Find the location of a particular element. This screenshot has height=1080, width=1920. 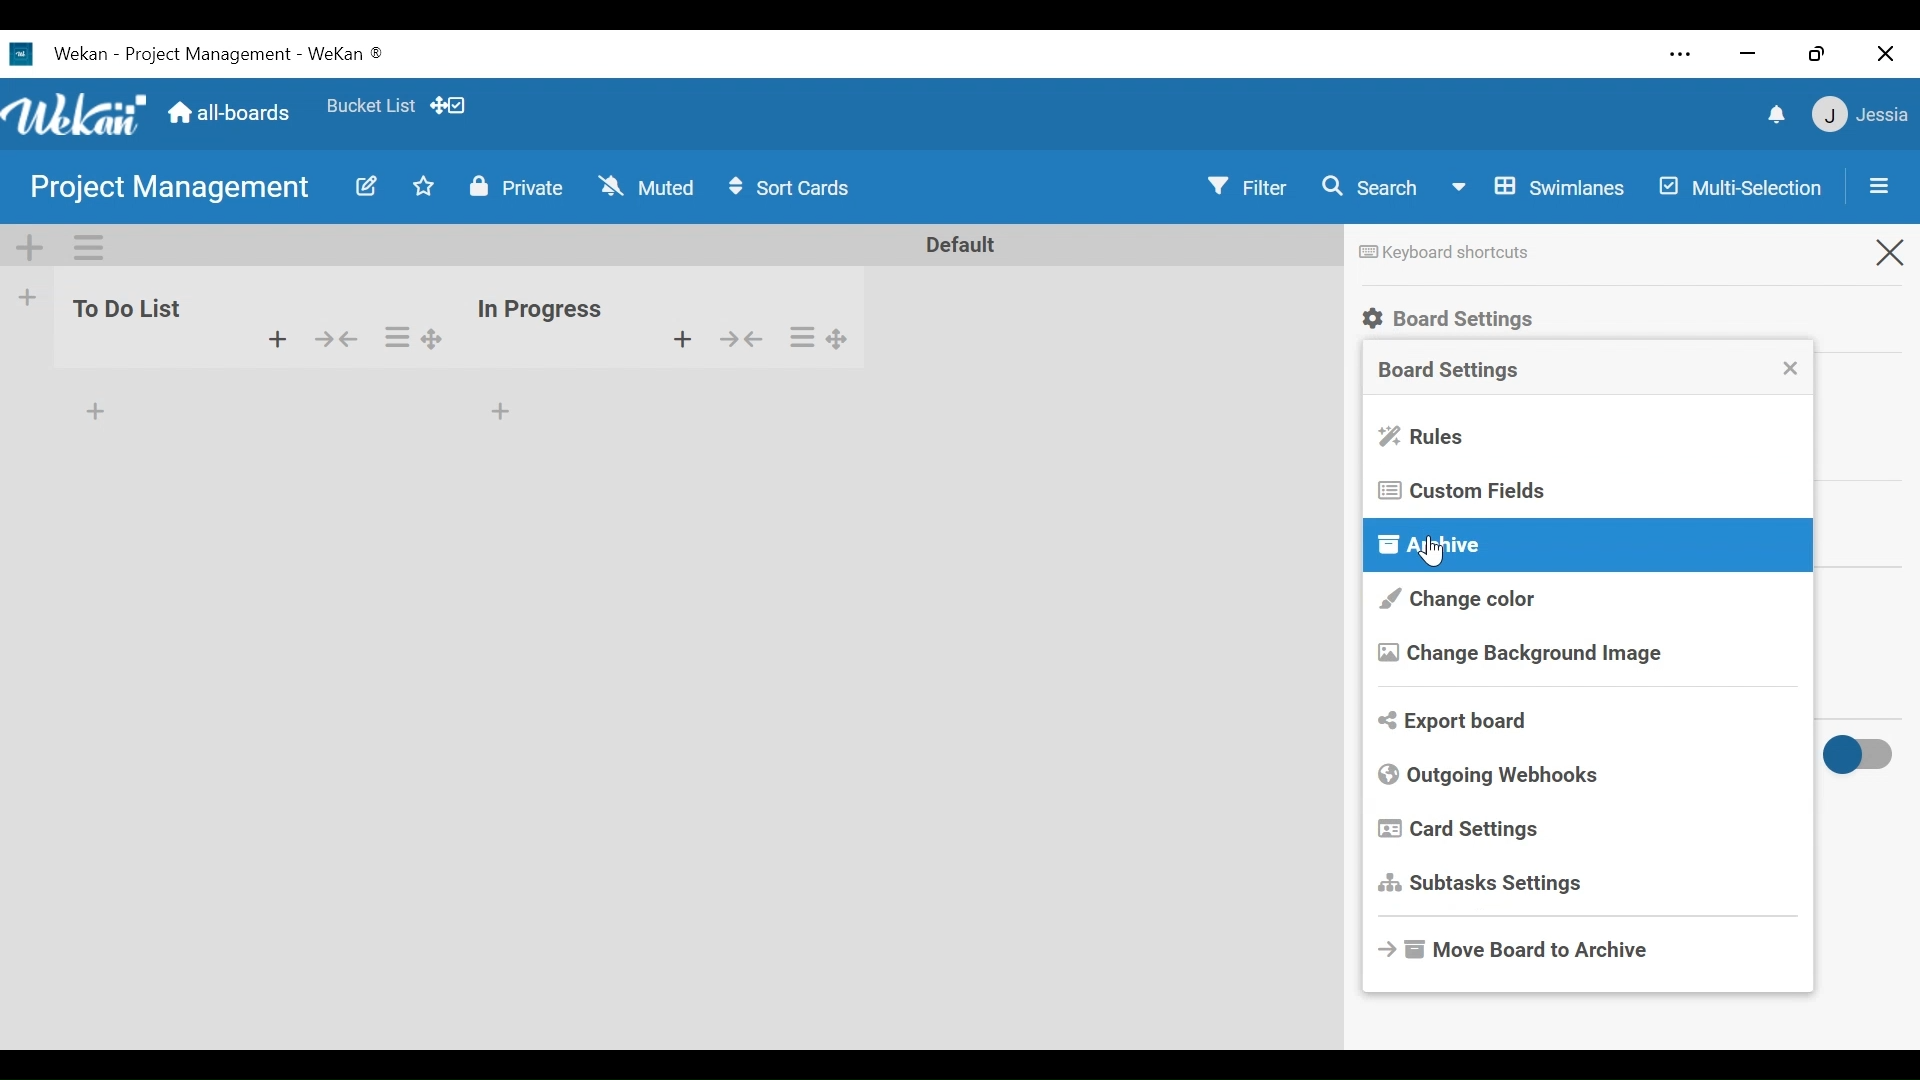

Multi-Selection is located at coordinates (1739, 186).